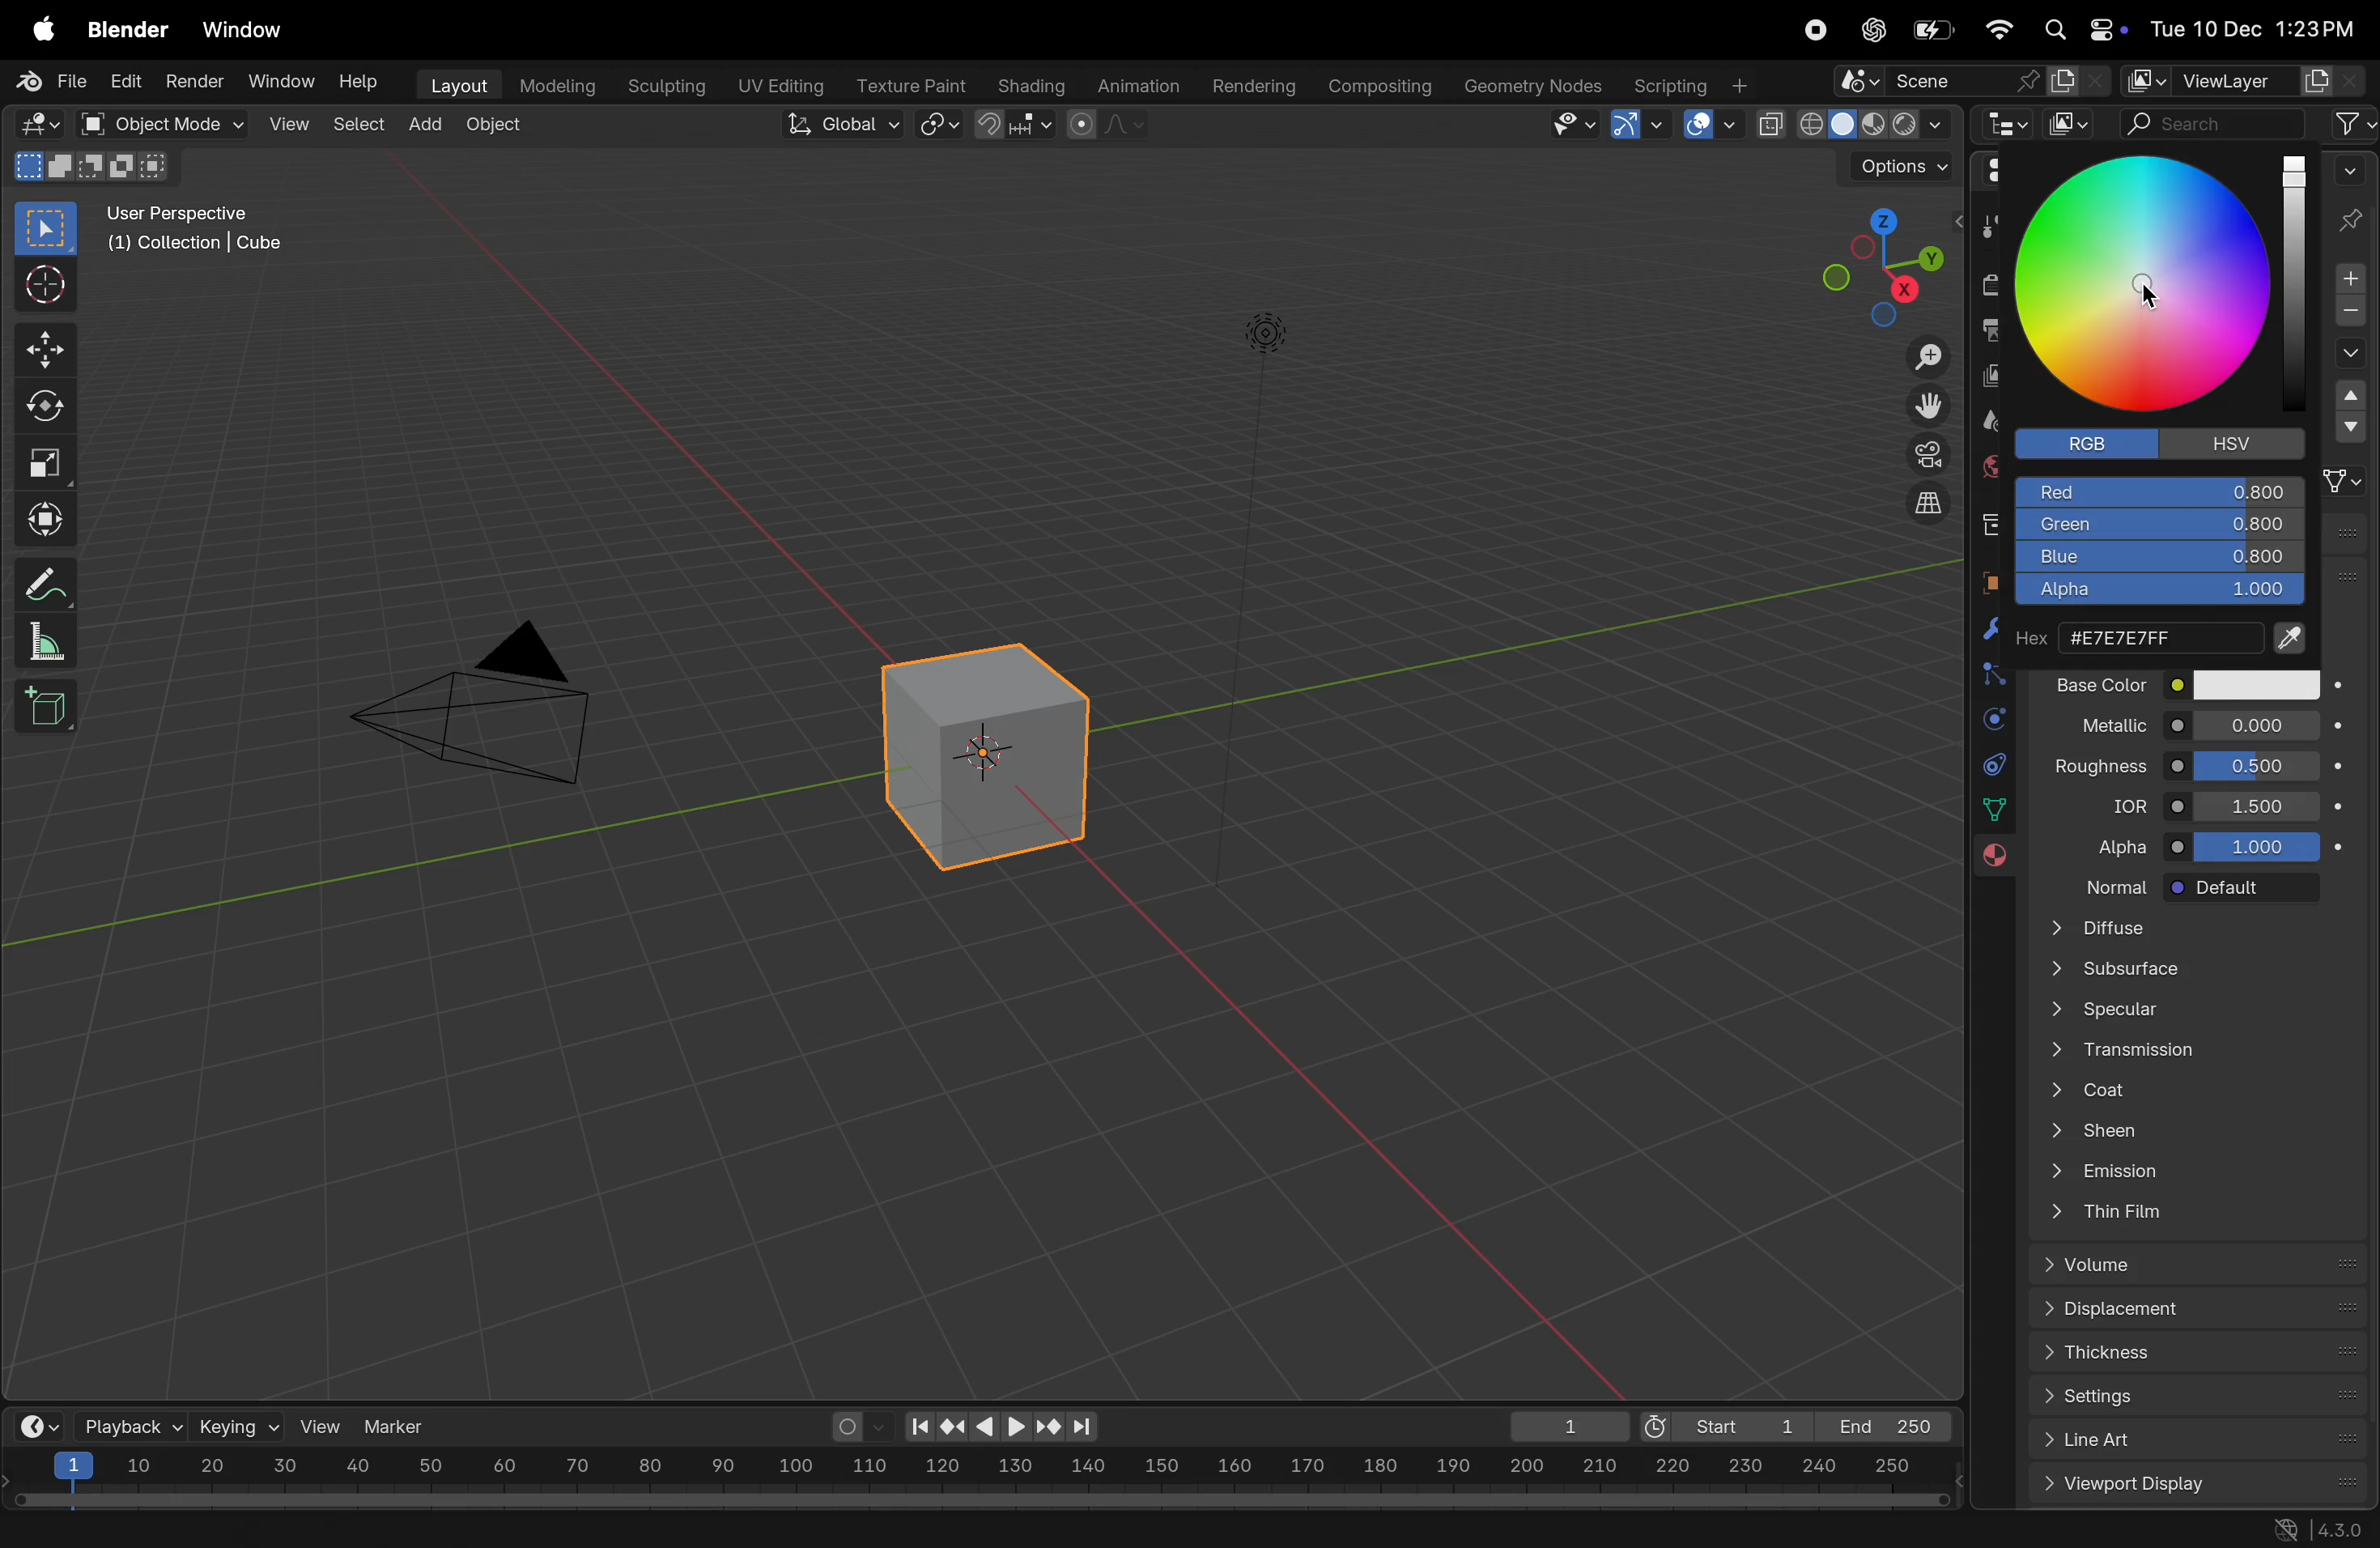 The width and height of the screenshot is (2380, 1548). Describe the element at coordinates (1266, 330) in the screenshot. I see `light` at that location.